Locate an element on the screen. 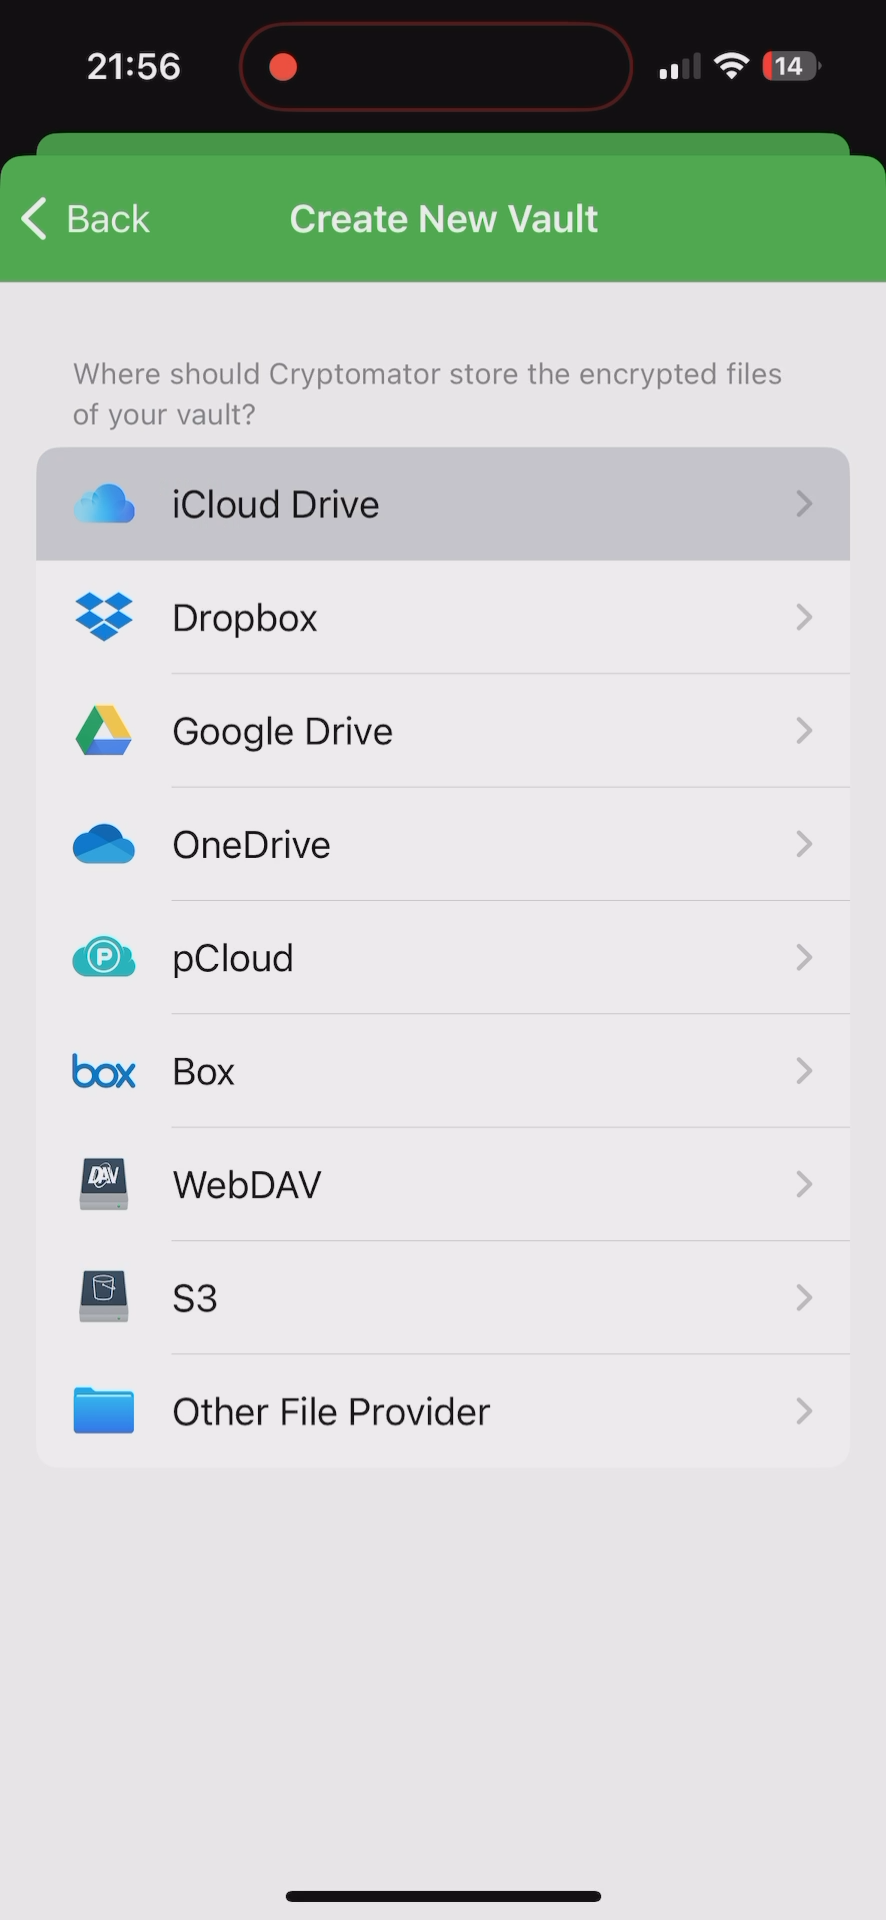 The height and width of the screenshot is (1920, 886). webdav is located at coordinates (445, 1184).